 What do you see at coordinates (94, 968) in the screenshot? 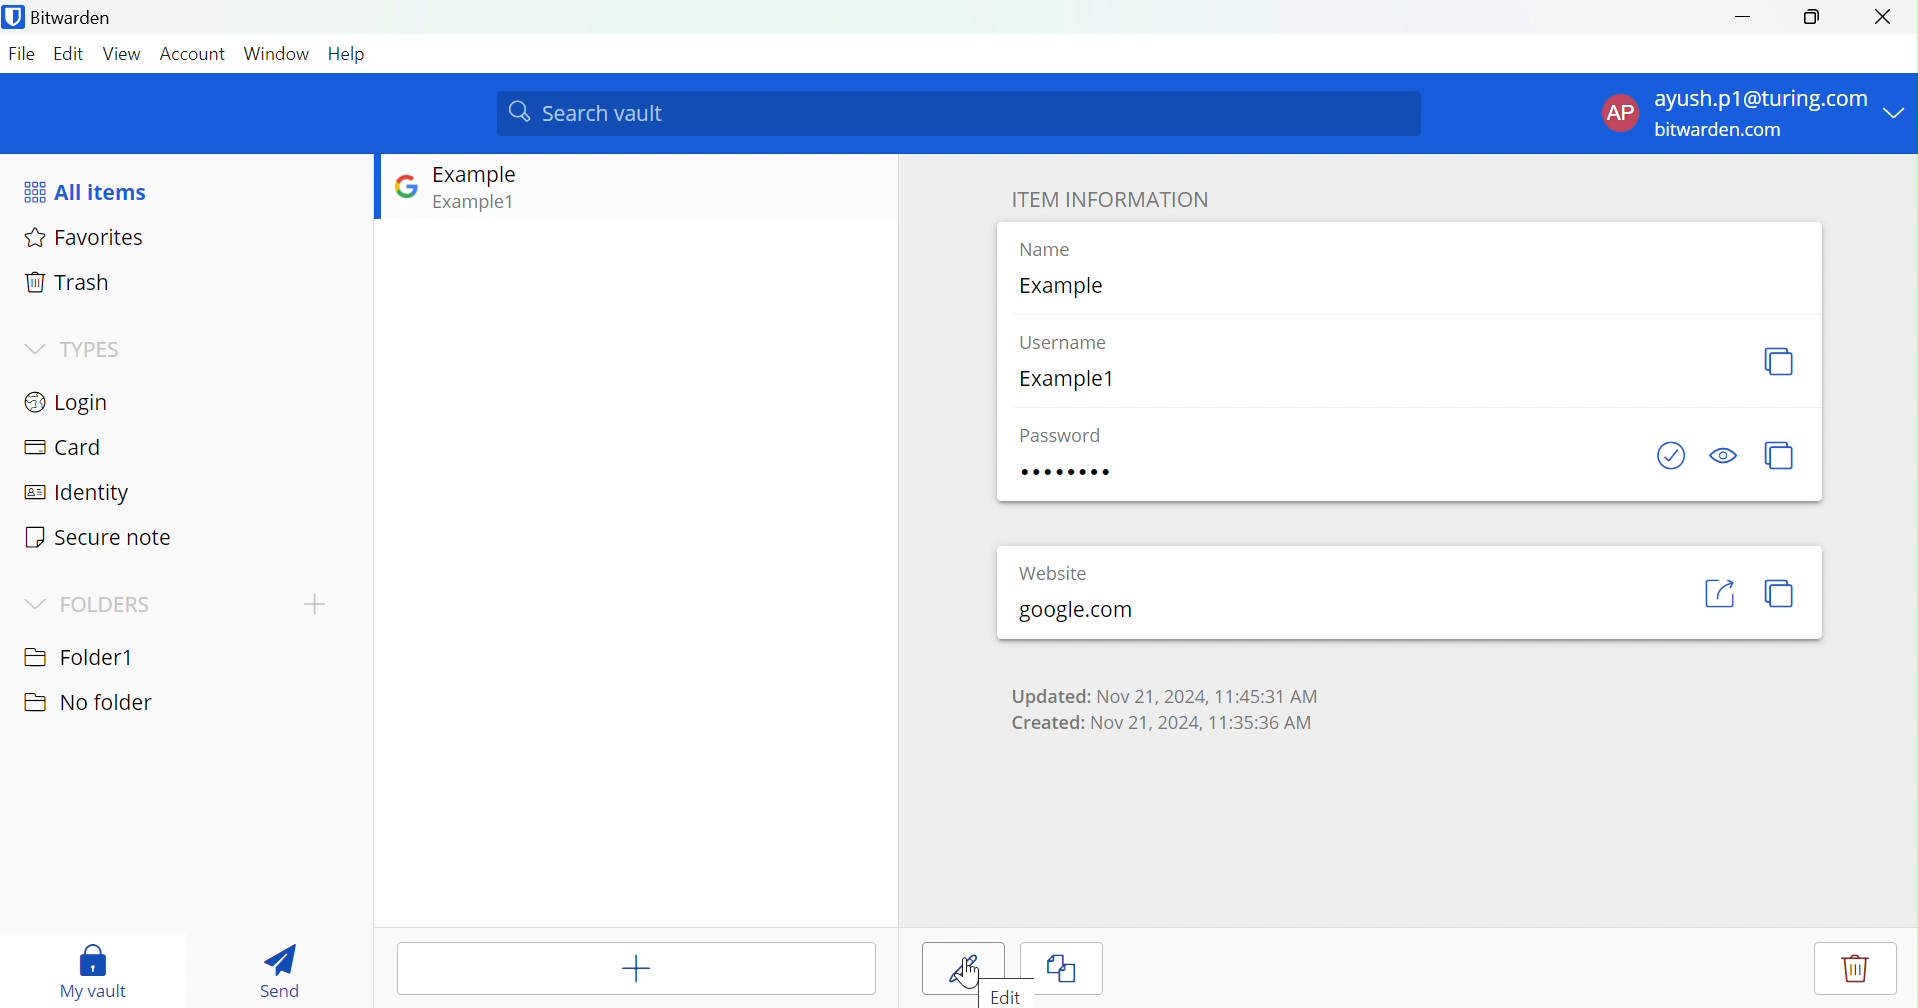
I see `My vault` at bounding box center [94, 968].